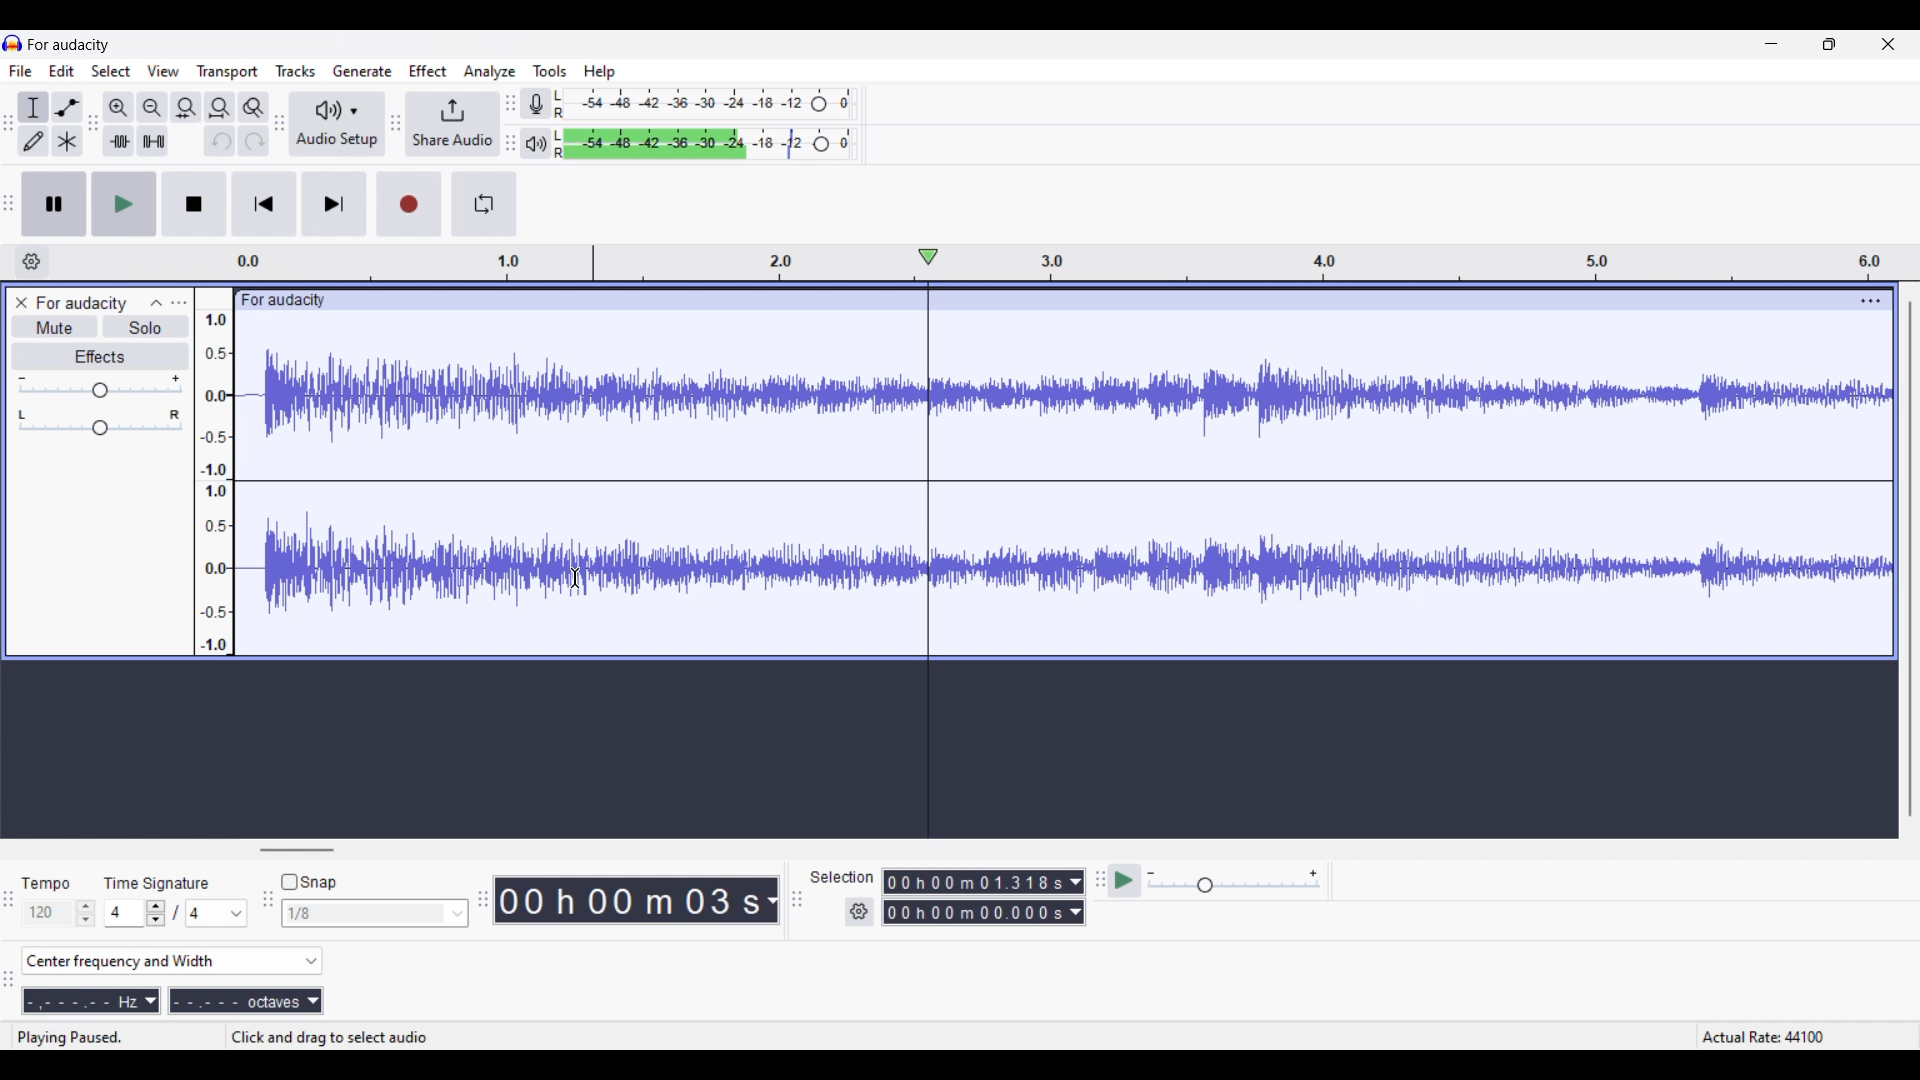 The width and height of the screenshot is (1920, 1080). What do you see at coordinates (179, 303) in the screenshot?
I see `Open menu` at bounding box center [179, 303].